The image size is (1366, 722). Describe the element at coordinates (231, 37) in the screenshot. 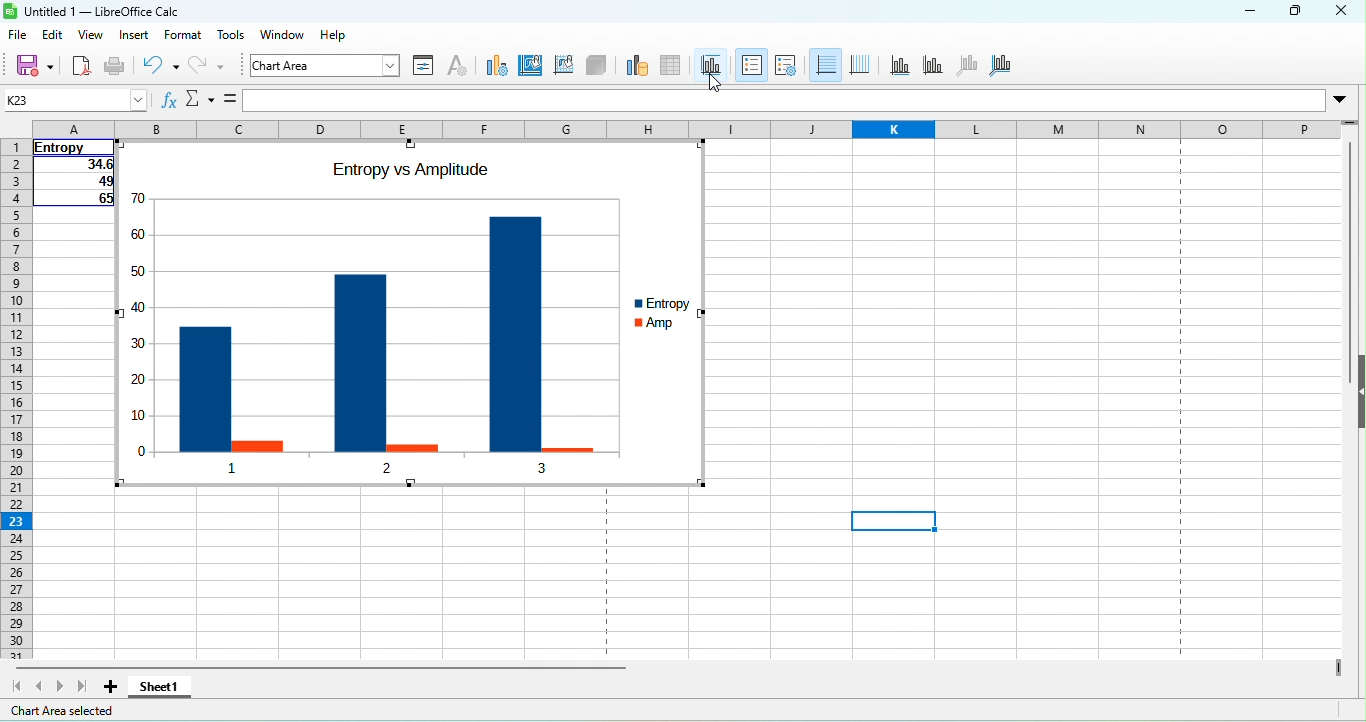

I see `tool` at that location.